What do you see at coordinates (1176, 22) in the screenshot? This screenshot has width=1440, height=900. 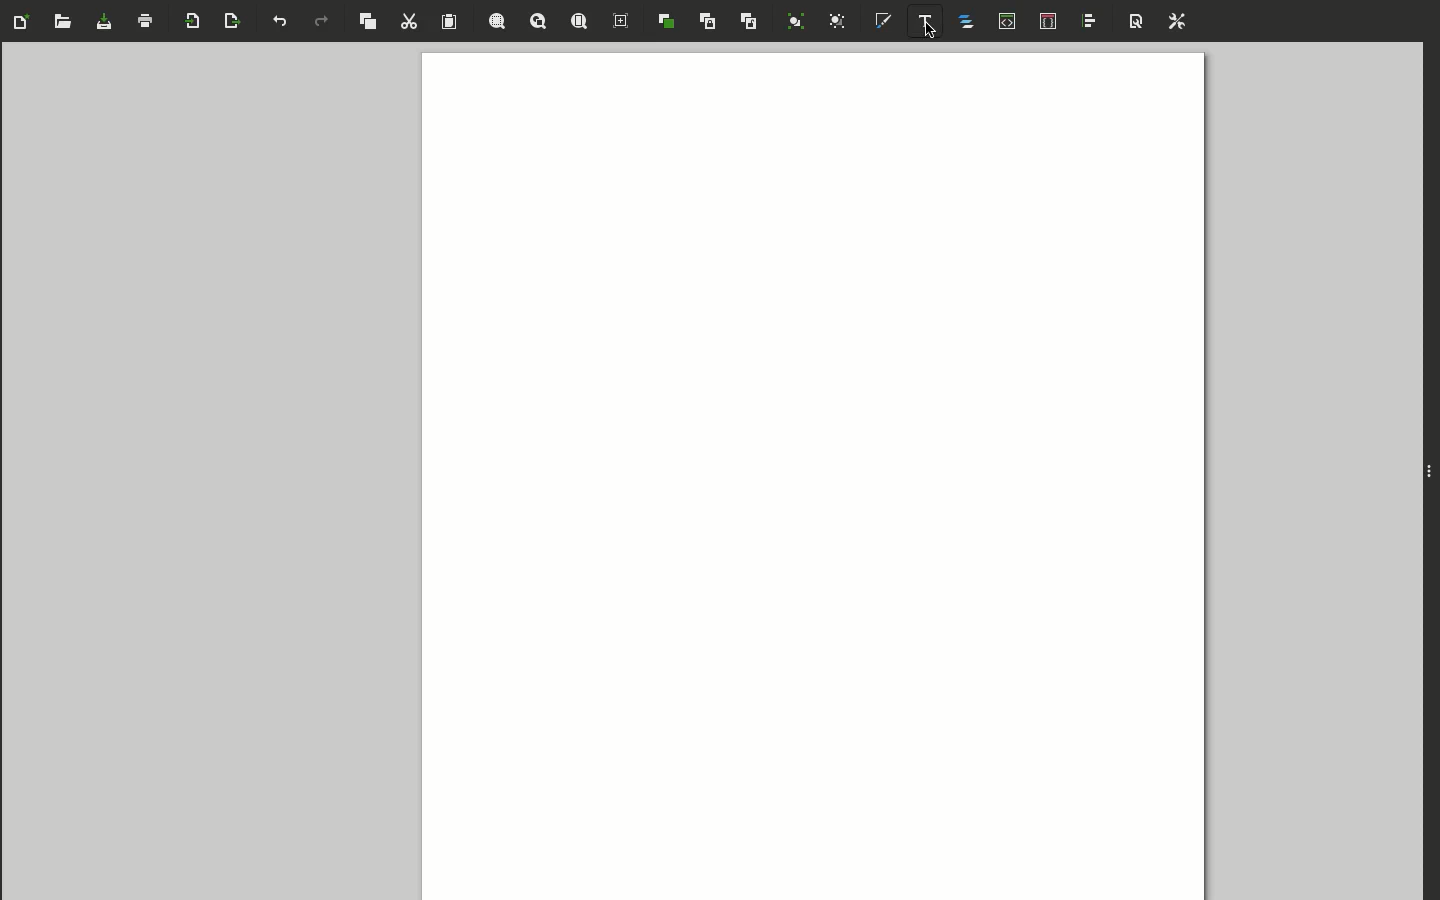 I see `Preferences` at bounding box center [1176, 22].